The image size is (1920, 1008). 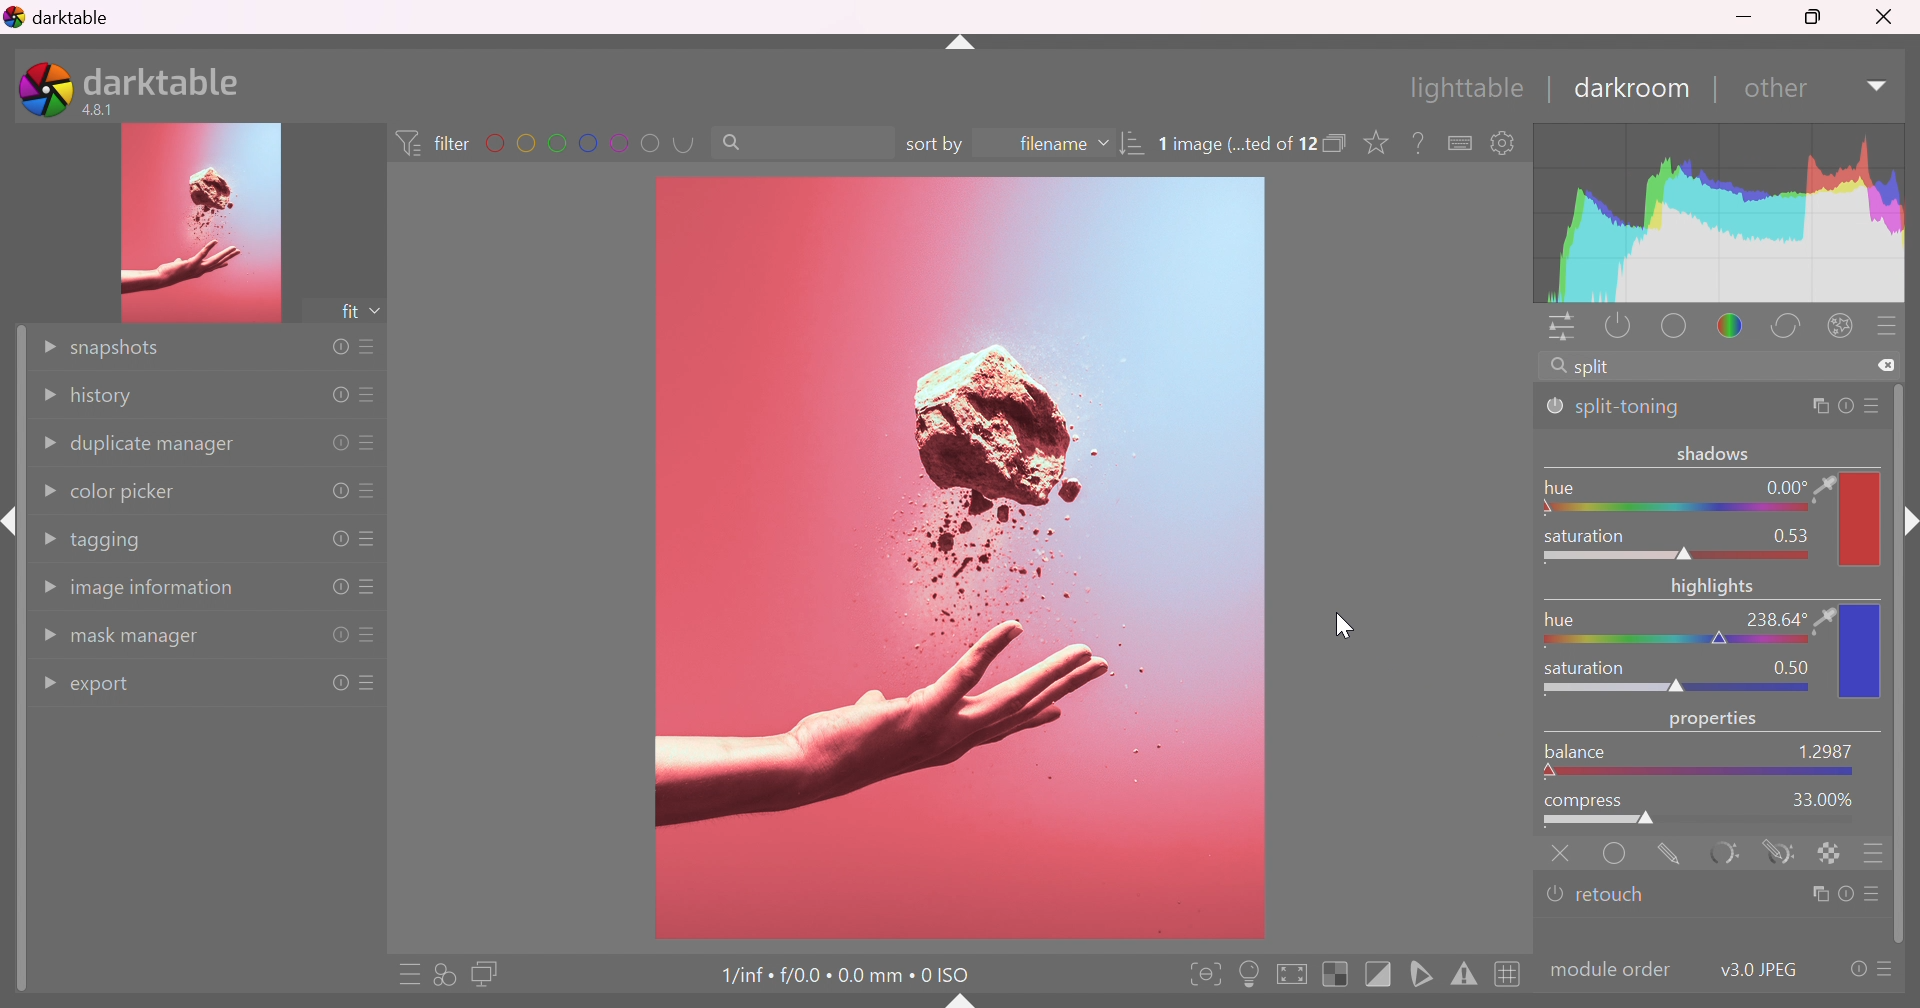 I want to click on 1/inf • f/0.0 • 0.0 mm • 0 ISO, so click(x=833, y=976).